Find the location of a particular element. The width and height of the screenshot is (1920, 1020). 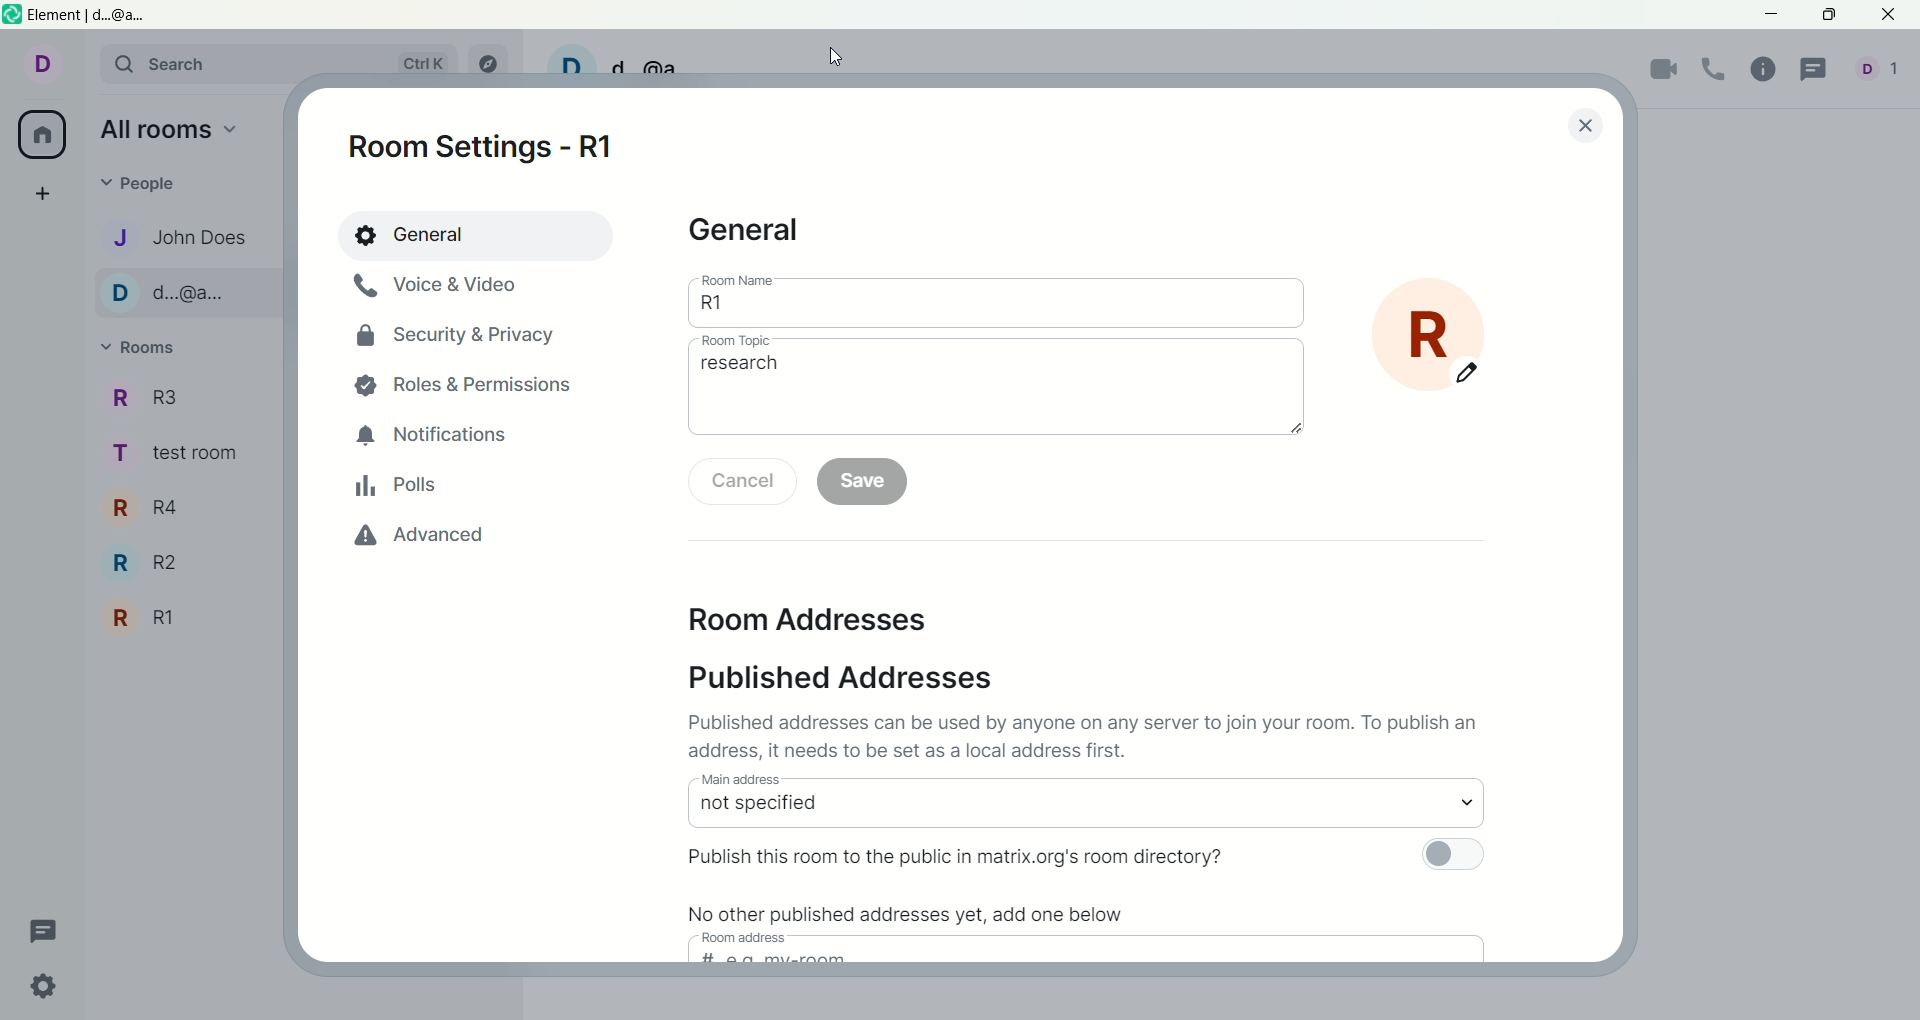

j john does is located at coordinates (181, 238).